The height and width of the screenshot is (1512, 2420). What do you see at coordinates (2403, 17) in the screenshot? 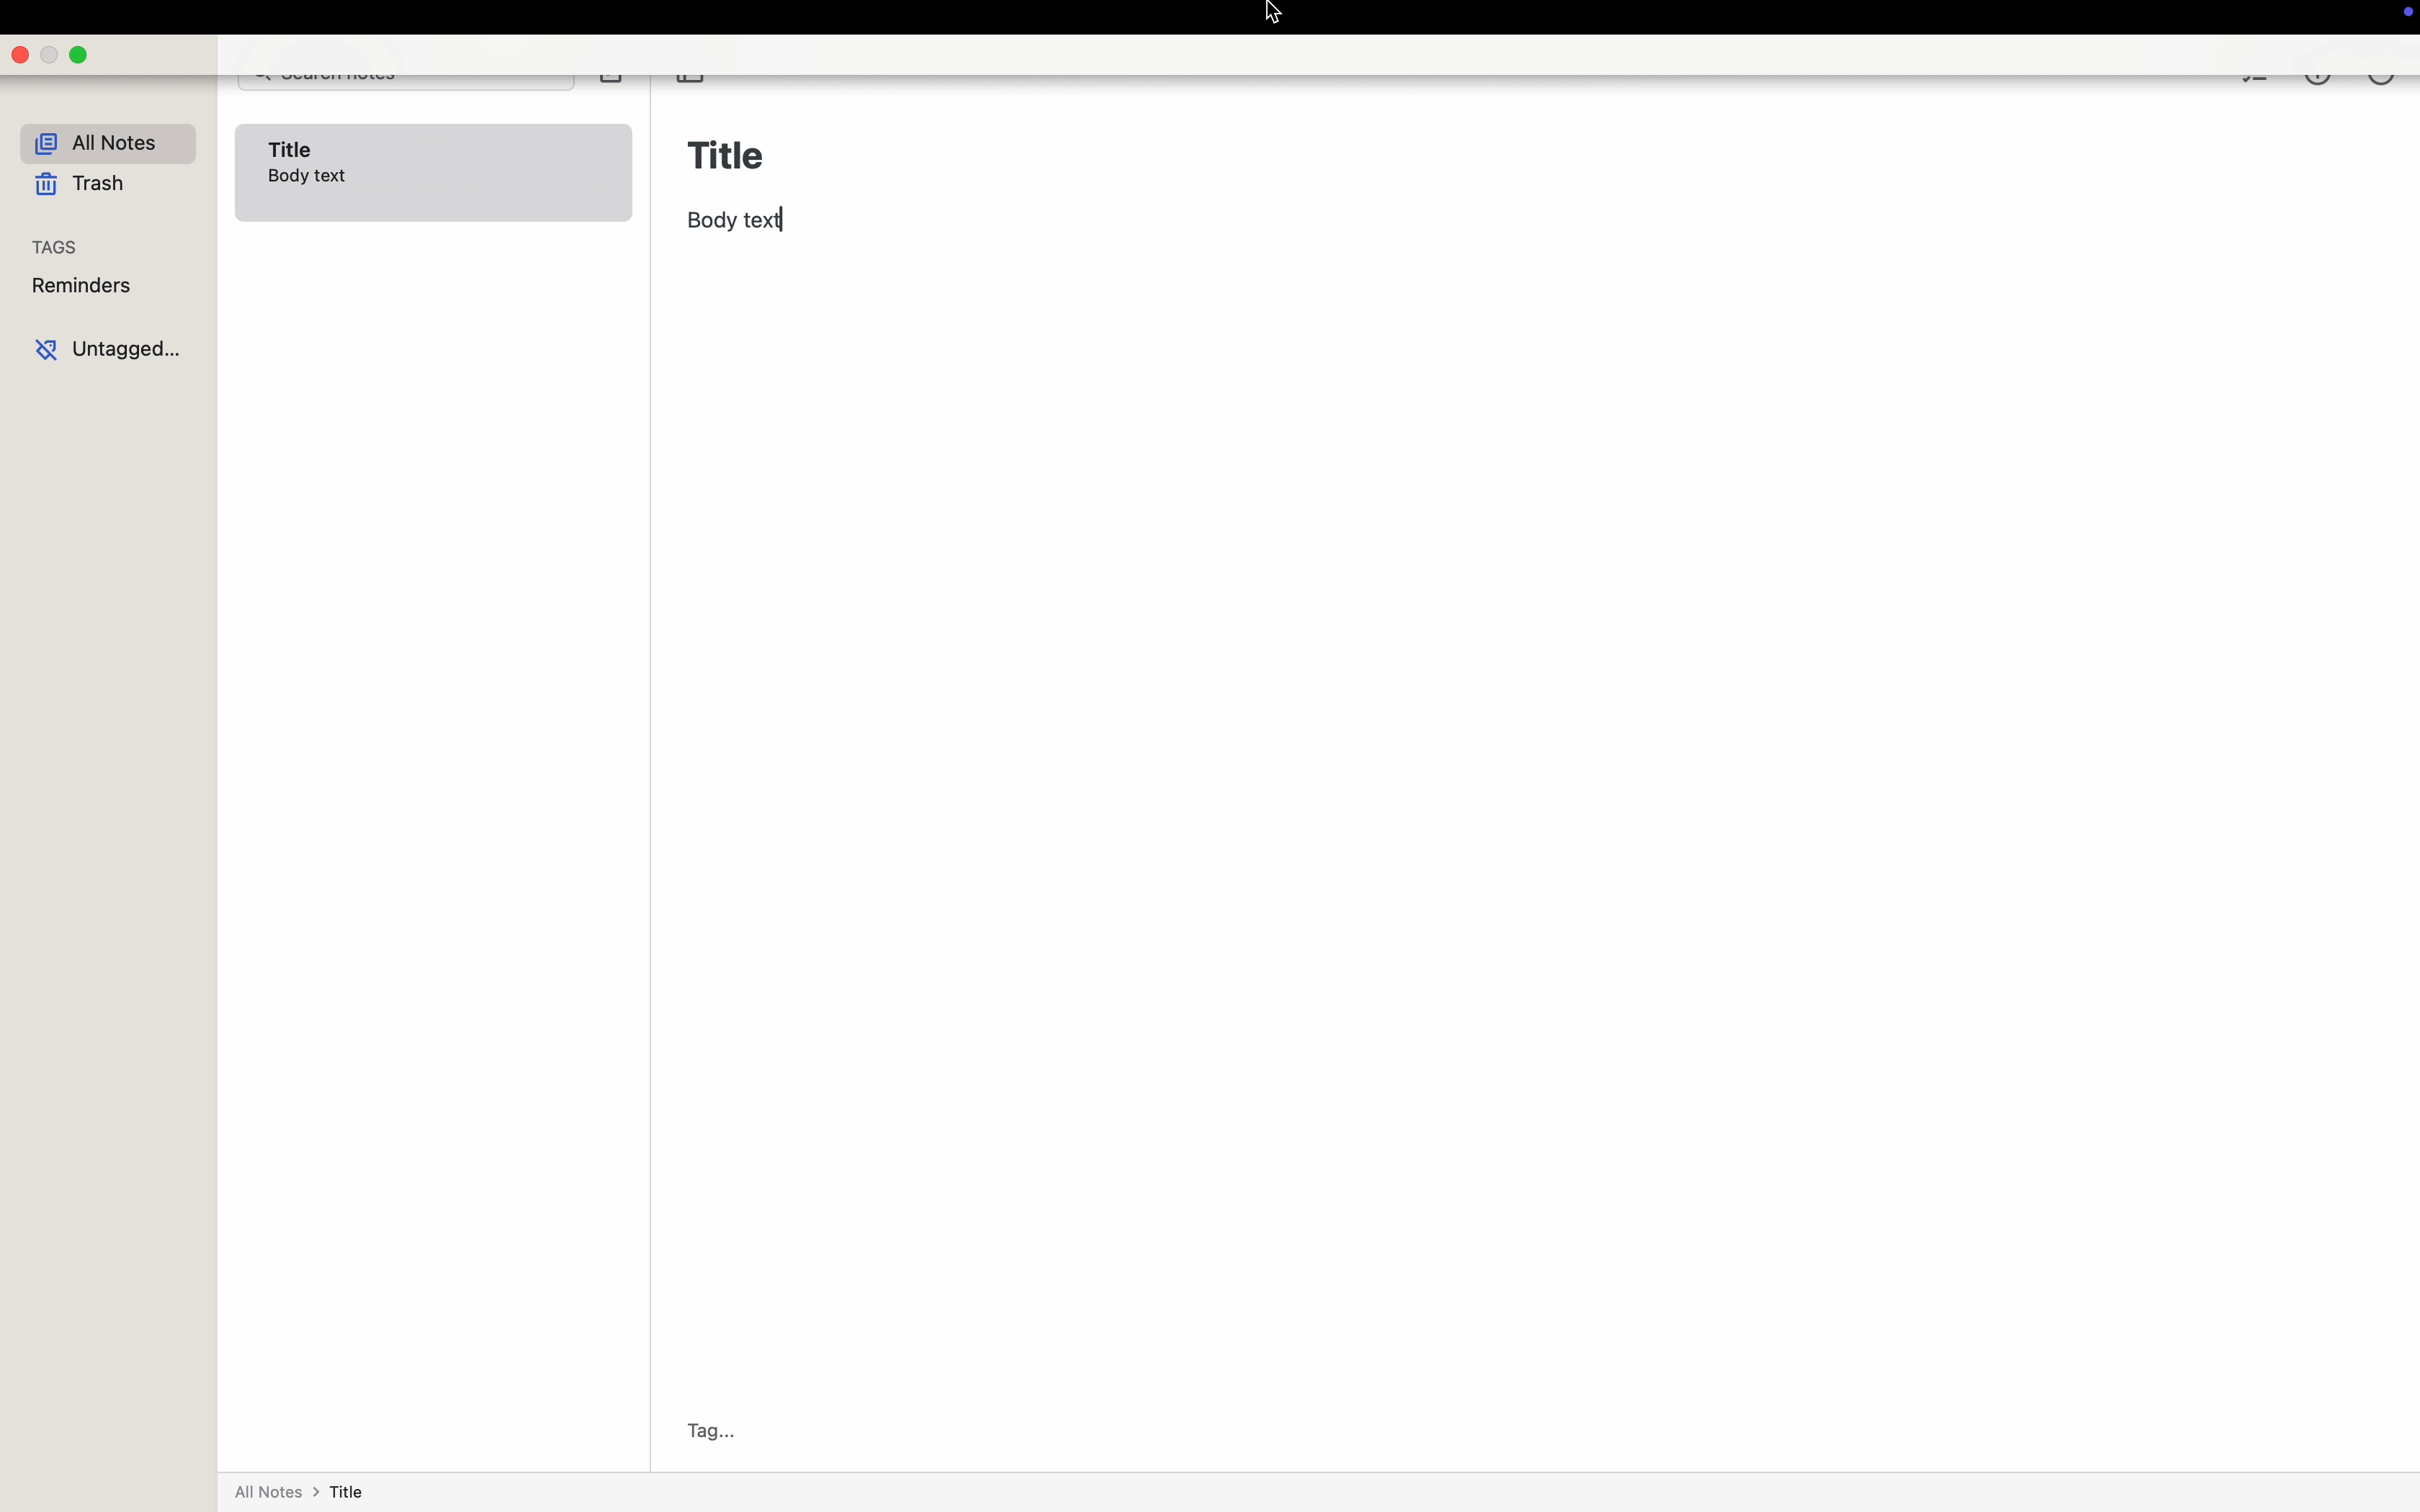
I see `screen controls` at bounding box center [2403, 17].